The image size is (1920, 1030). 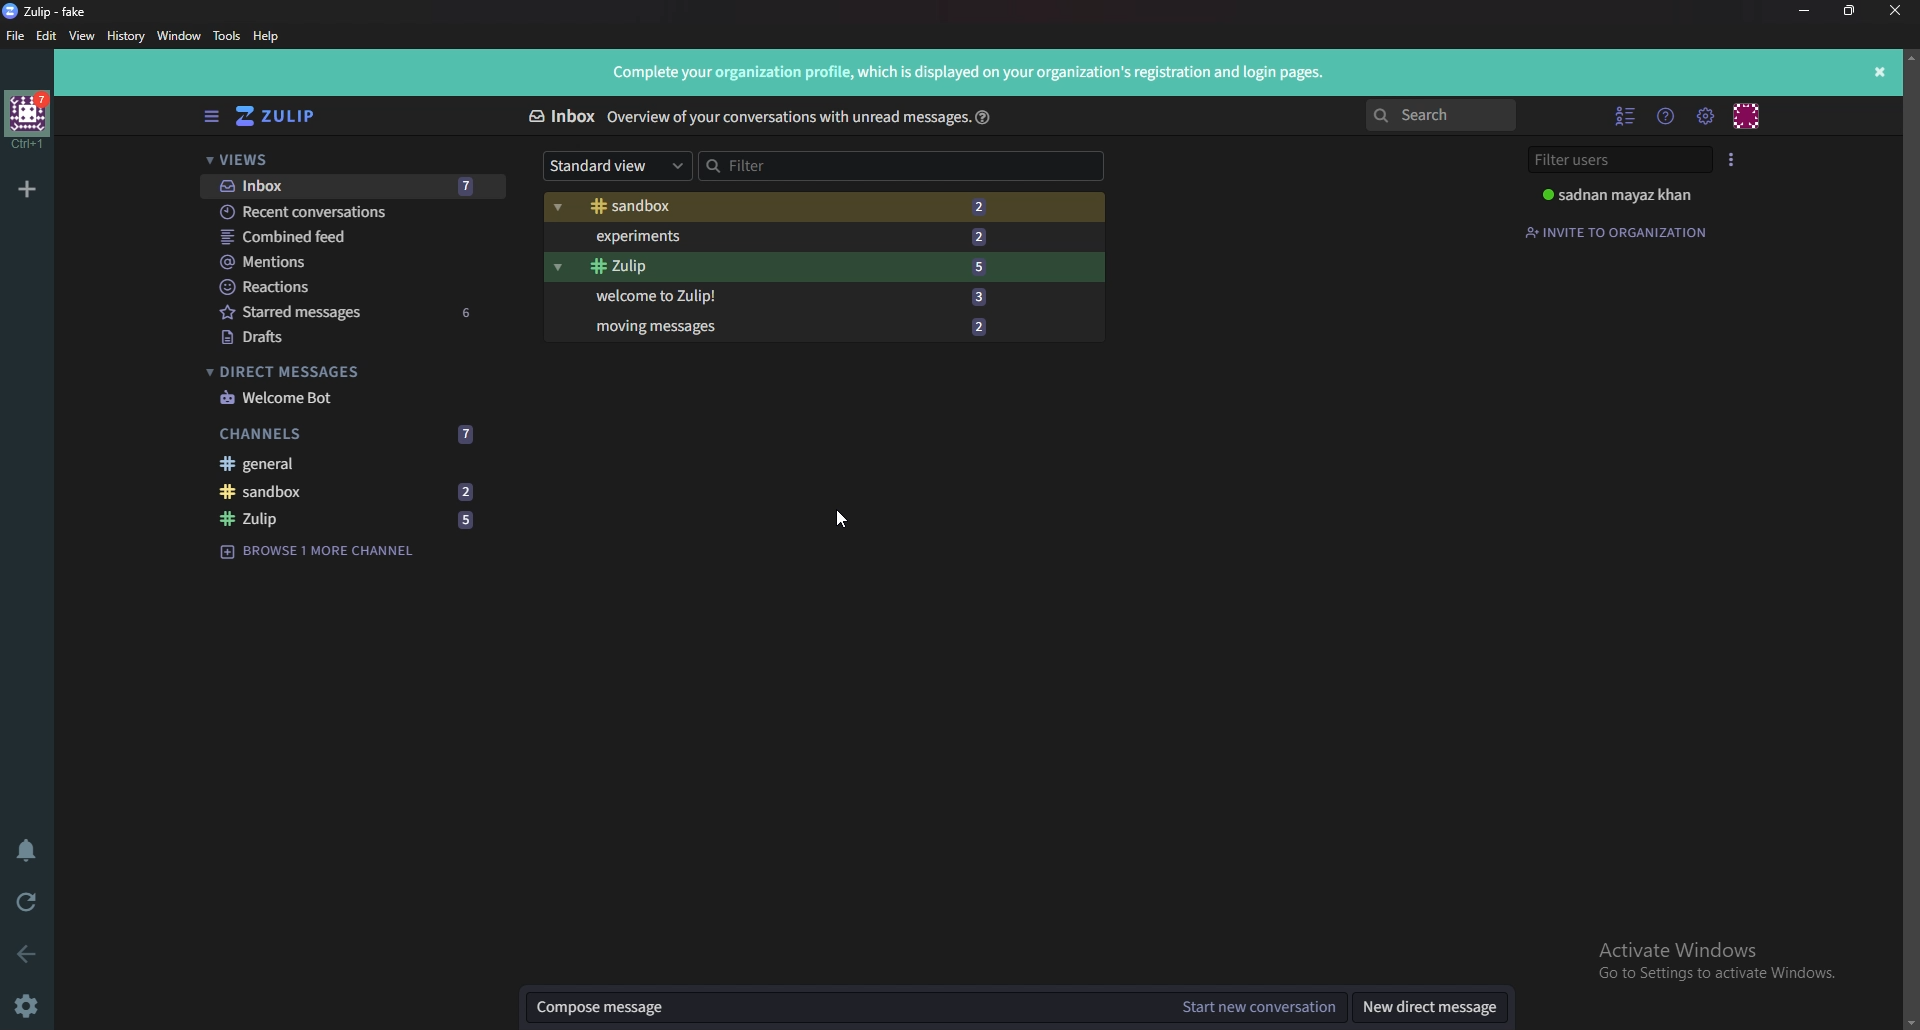 What do you see at coordinates (805, 267) in the screenshot?
I see `Zulip` at bounding box center [805, 267].